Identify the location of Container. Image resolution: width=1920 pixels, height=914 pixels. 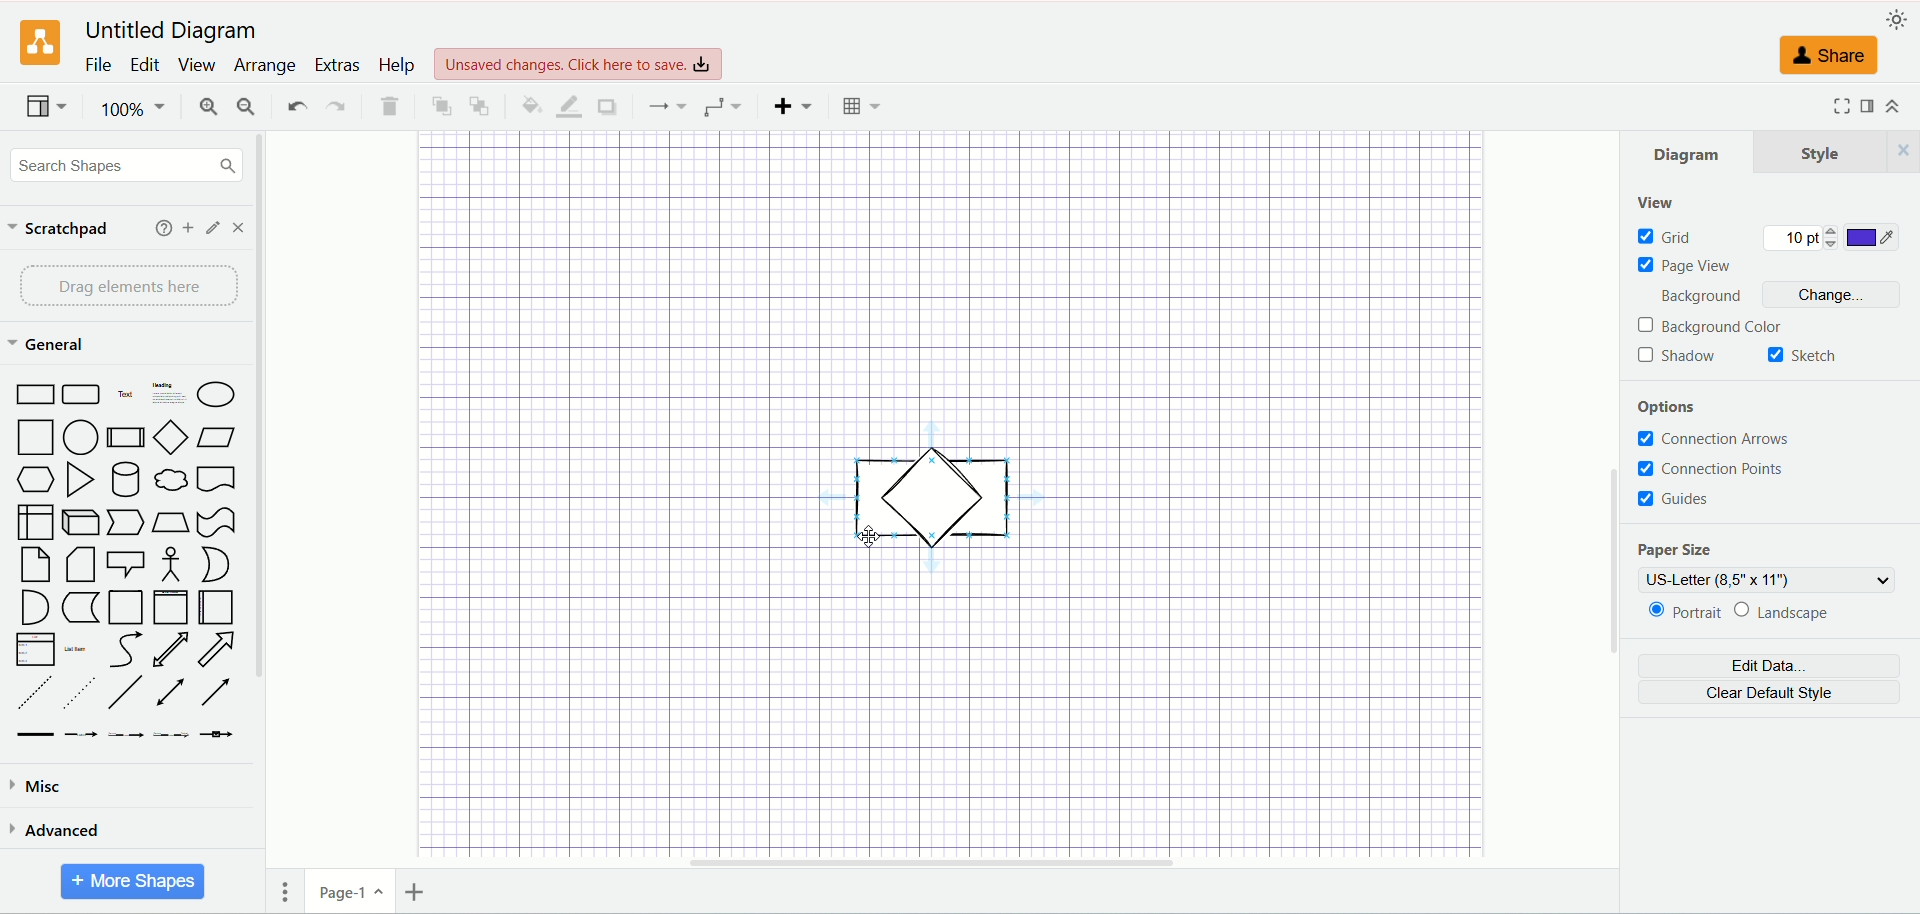
(126, 607).